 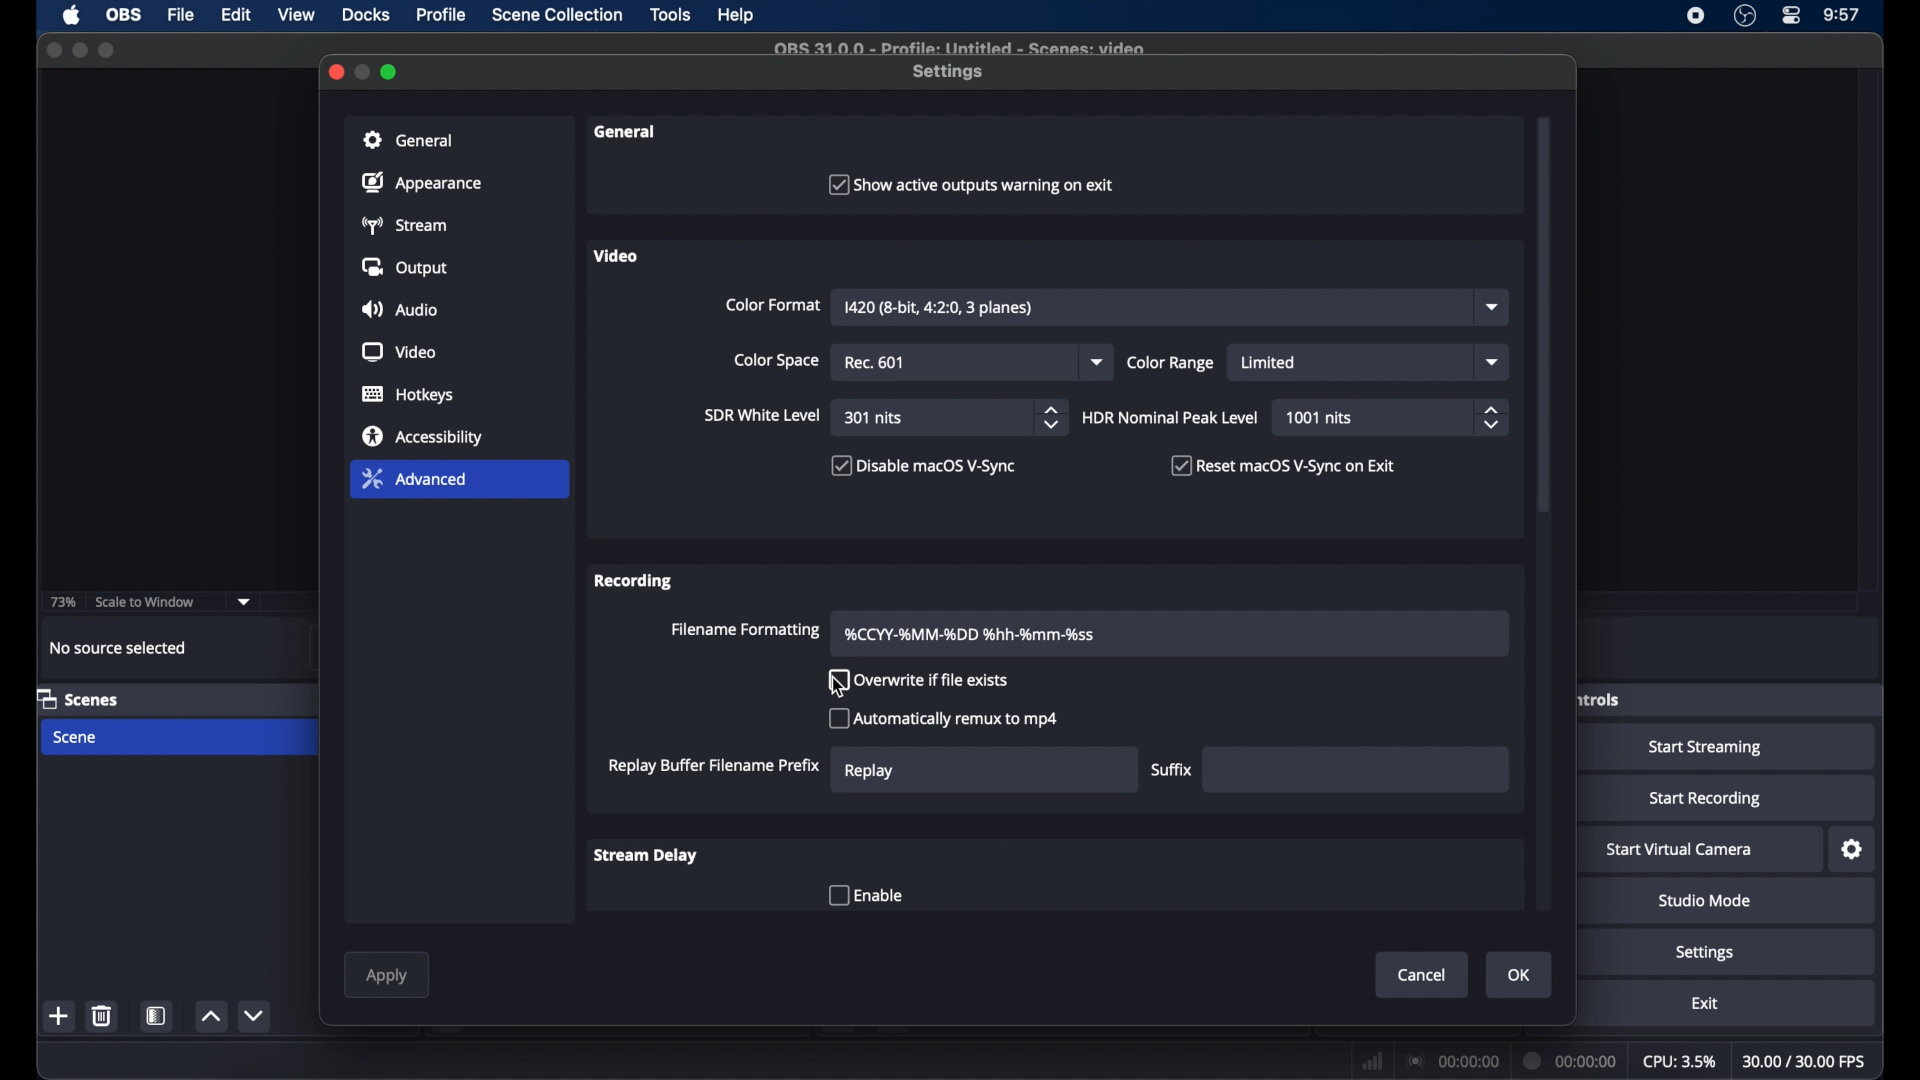 I want to click on color range, so click(x=1171, y=363).